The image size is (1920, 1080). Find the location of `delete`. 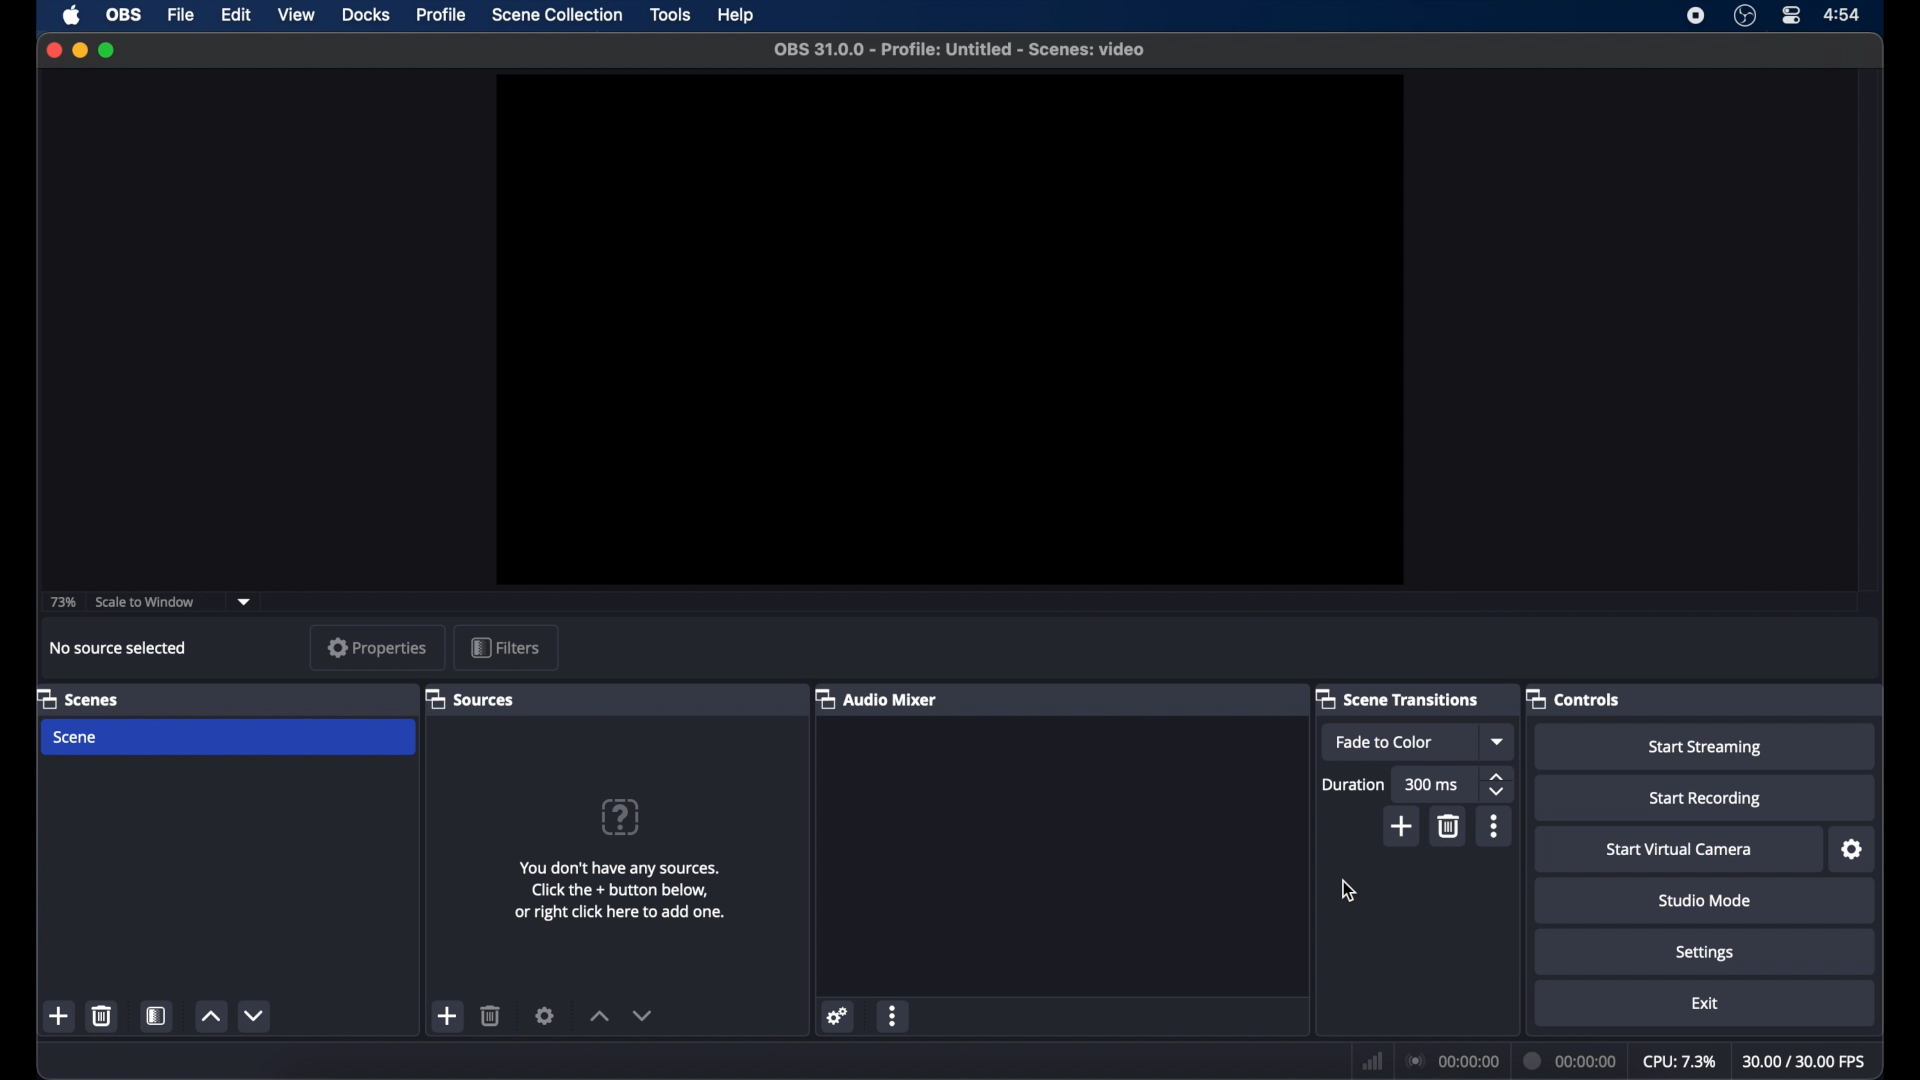

delete is located at coordinates (1450, 826).